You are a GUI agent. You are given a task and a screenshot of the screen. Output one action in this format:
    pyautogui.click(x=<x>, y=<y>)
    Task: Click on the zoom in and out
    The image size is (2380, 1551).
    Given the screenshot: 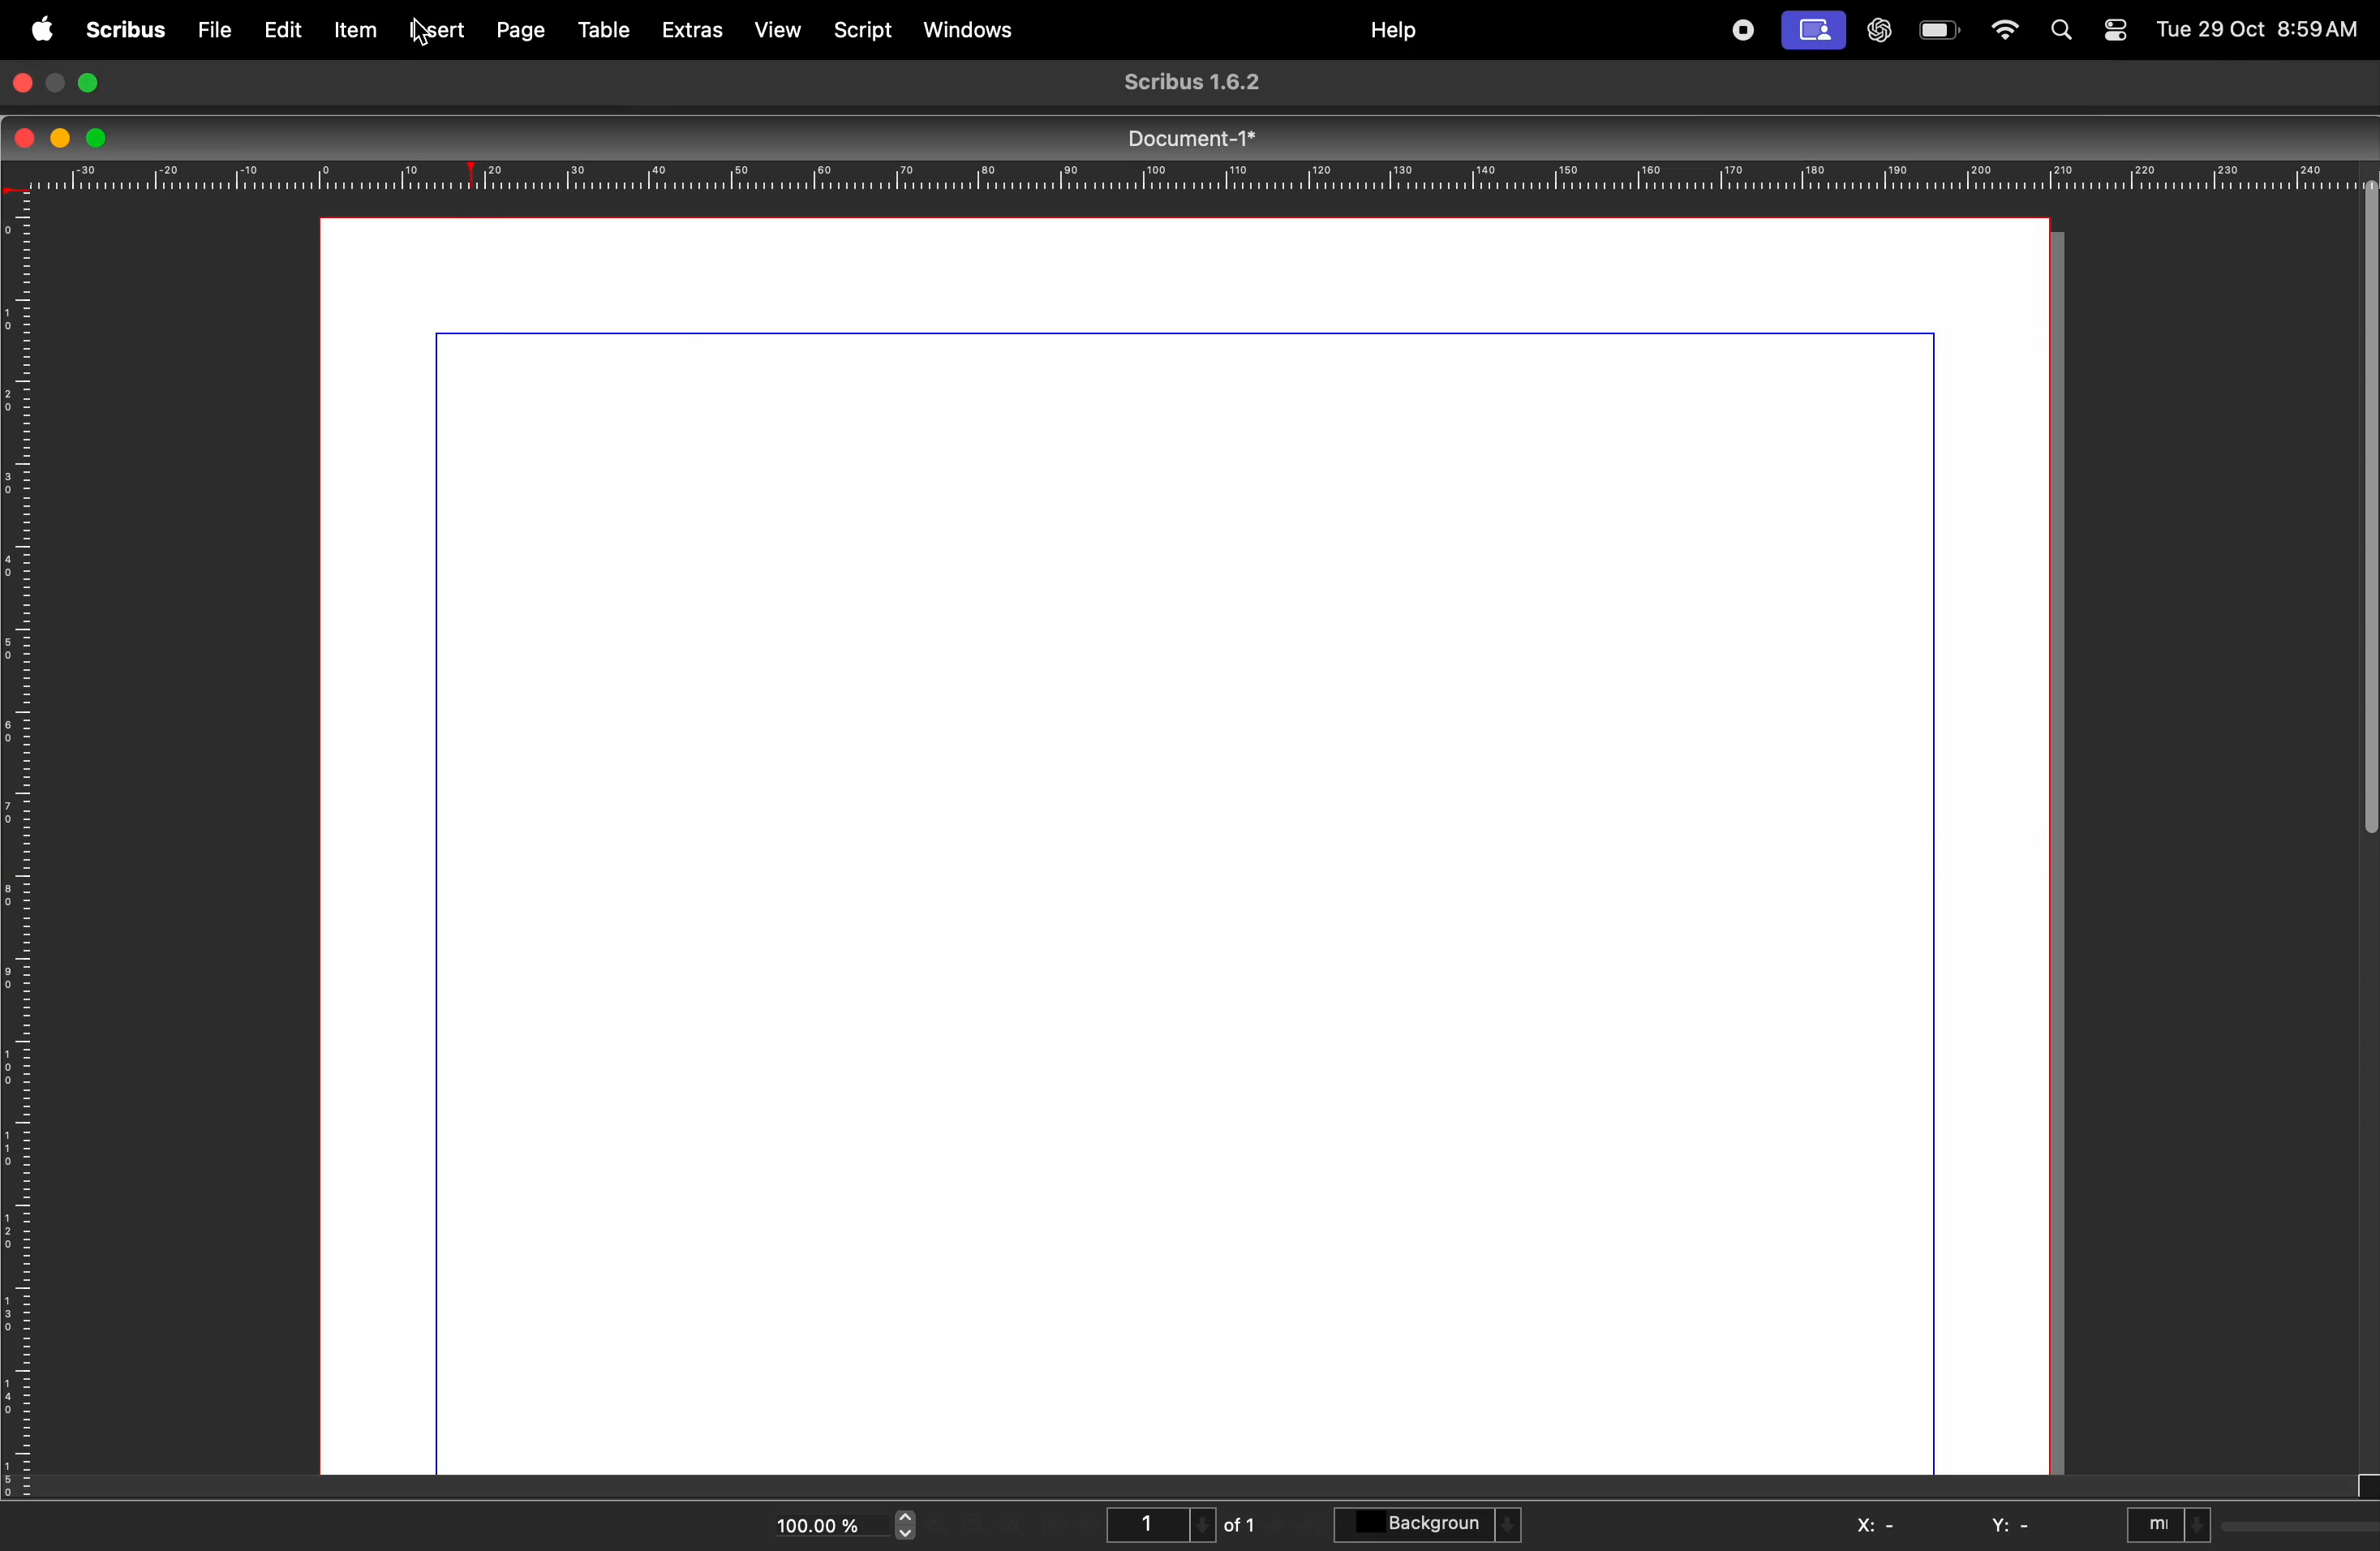 What is the action you would take?
    pyautogui.click(x=907, y=1526)
    